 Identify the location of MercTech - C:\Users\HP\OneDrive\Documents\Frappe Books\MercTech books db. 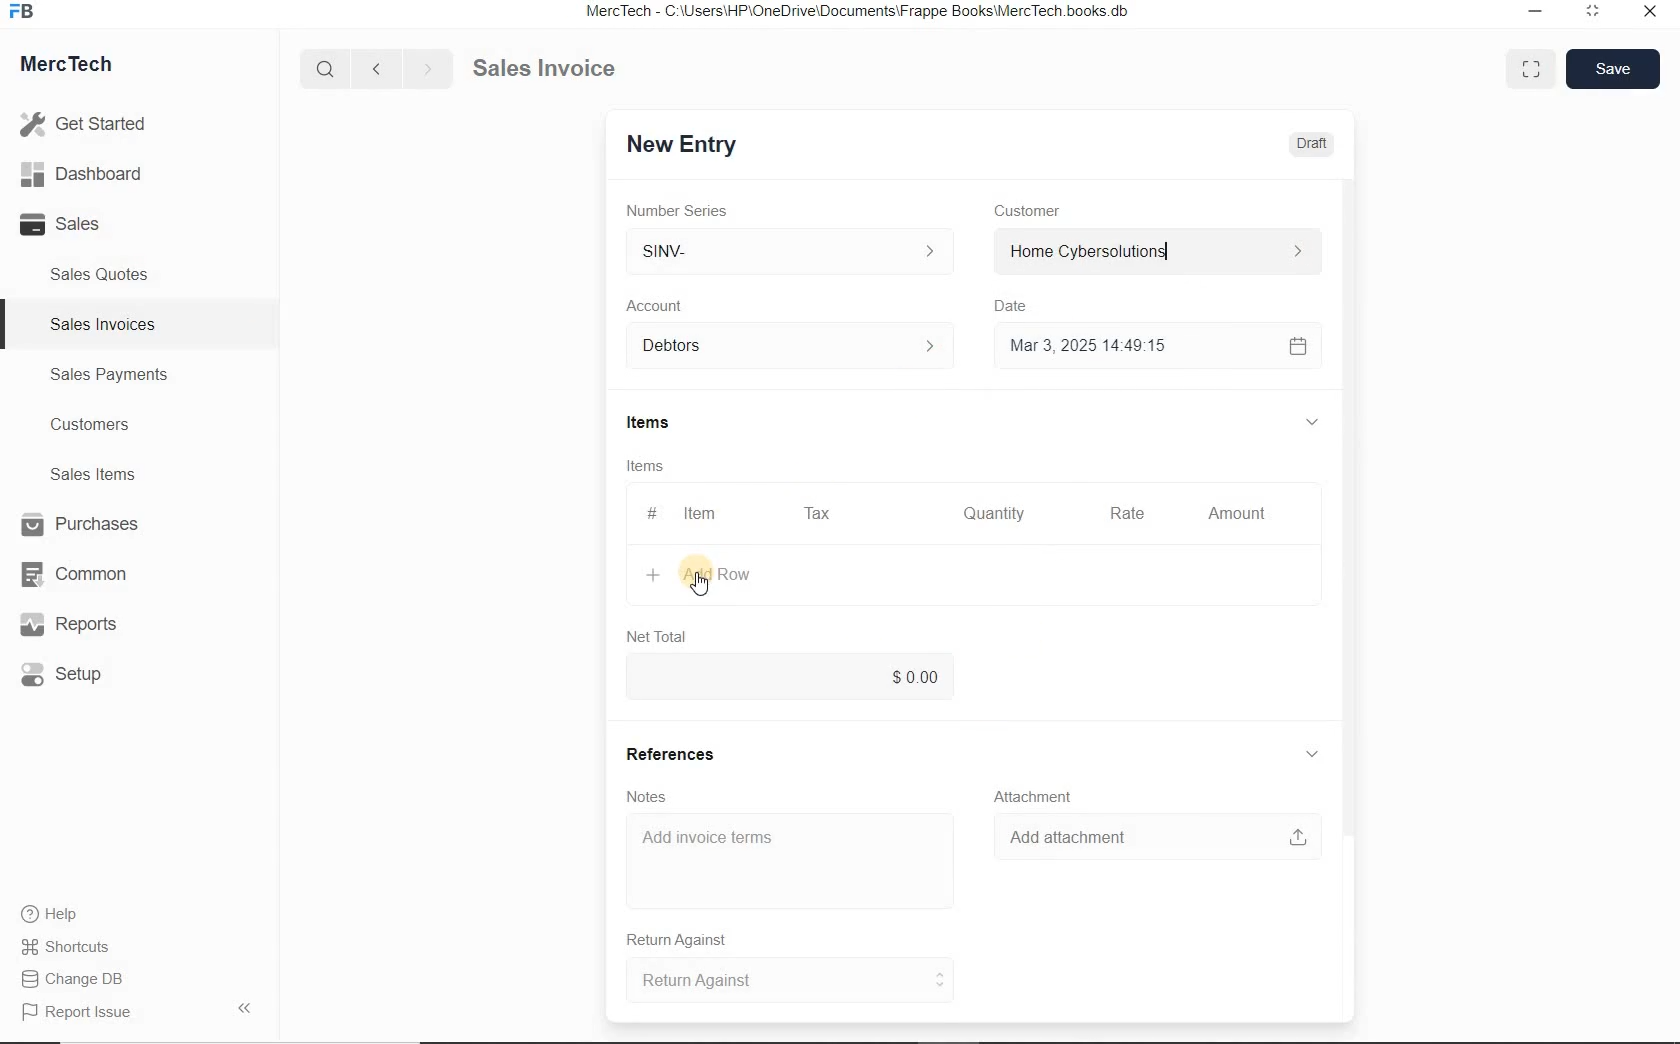
(860, 12).